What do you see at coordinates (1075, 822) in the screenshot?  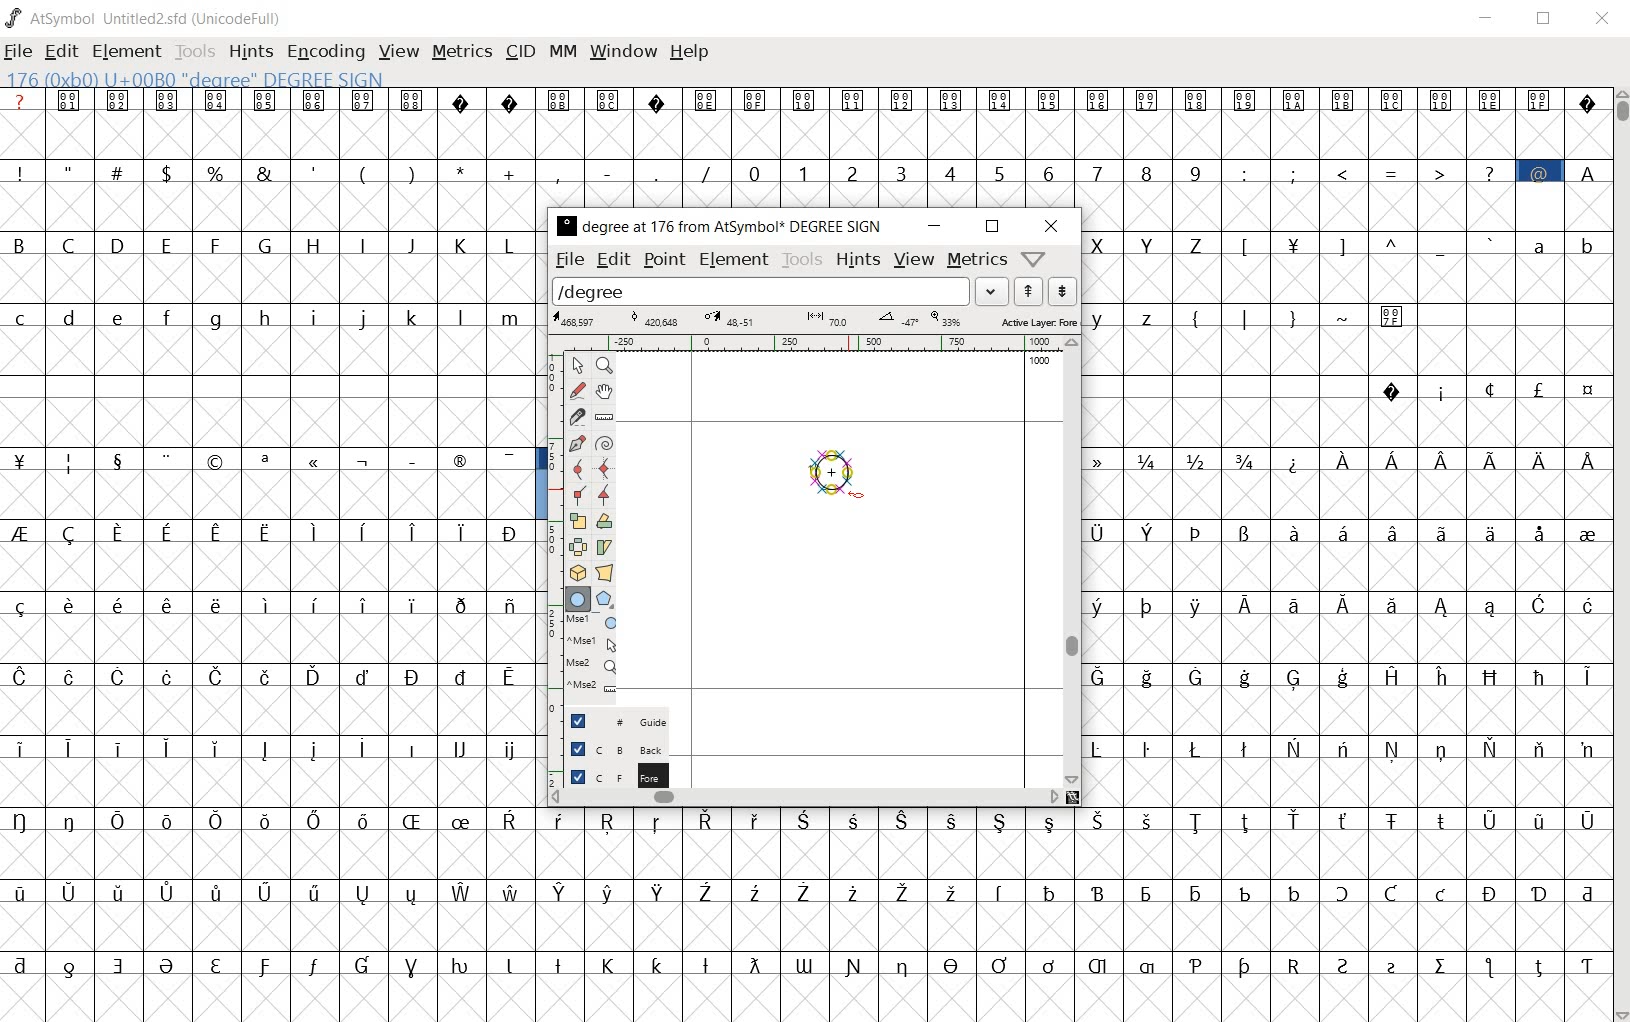 I see `special letters` at bounding box center [1075, 822].